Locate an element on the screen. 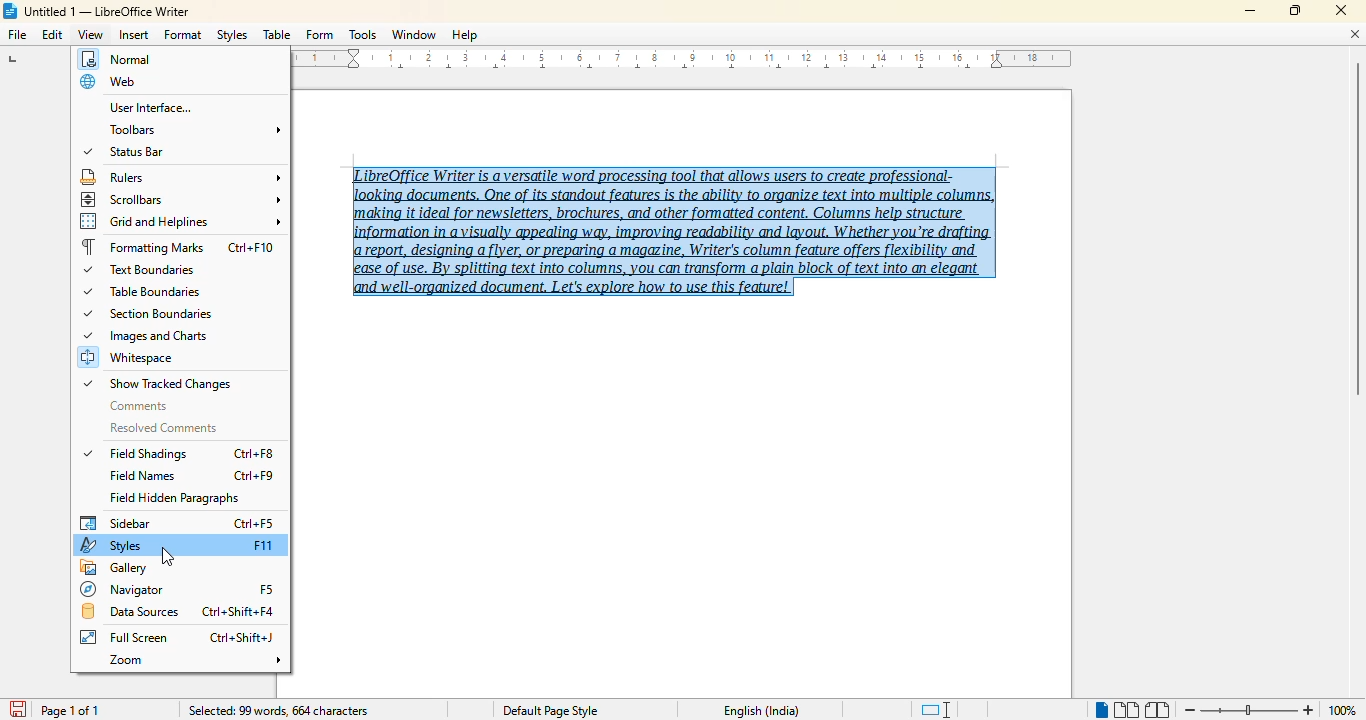 The image size is (1366, 720). LibreOffice logo is located at coordinates (12, 10).